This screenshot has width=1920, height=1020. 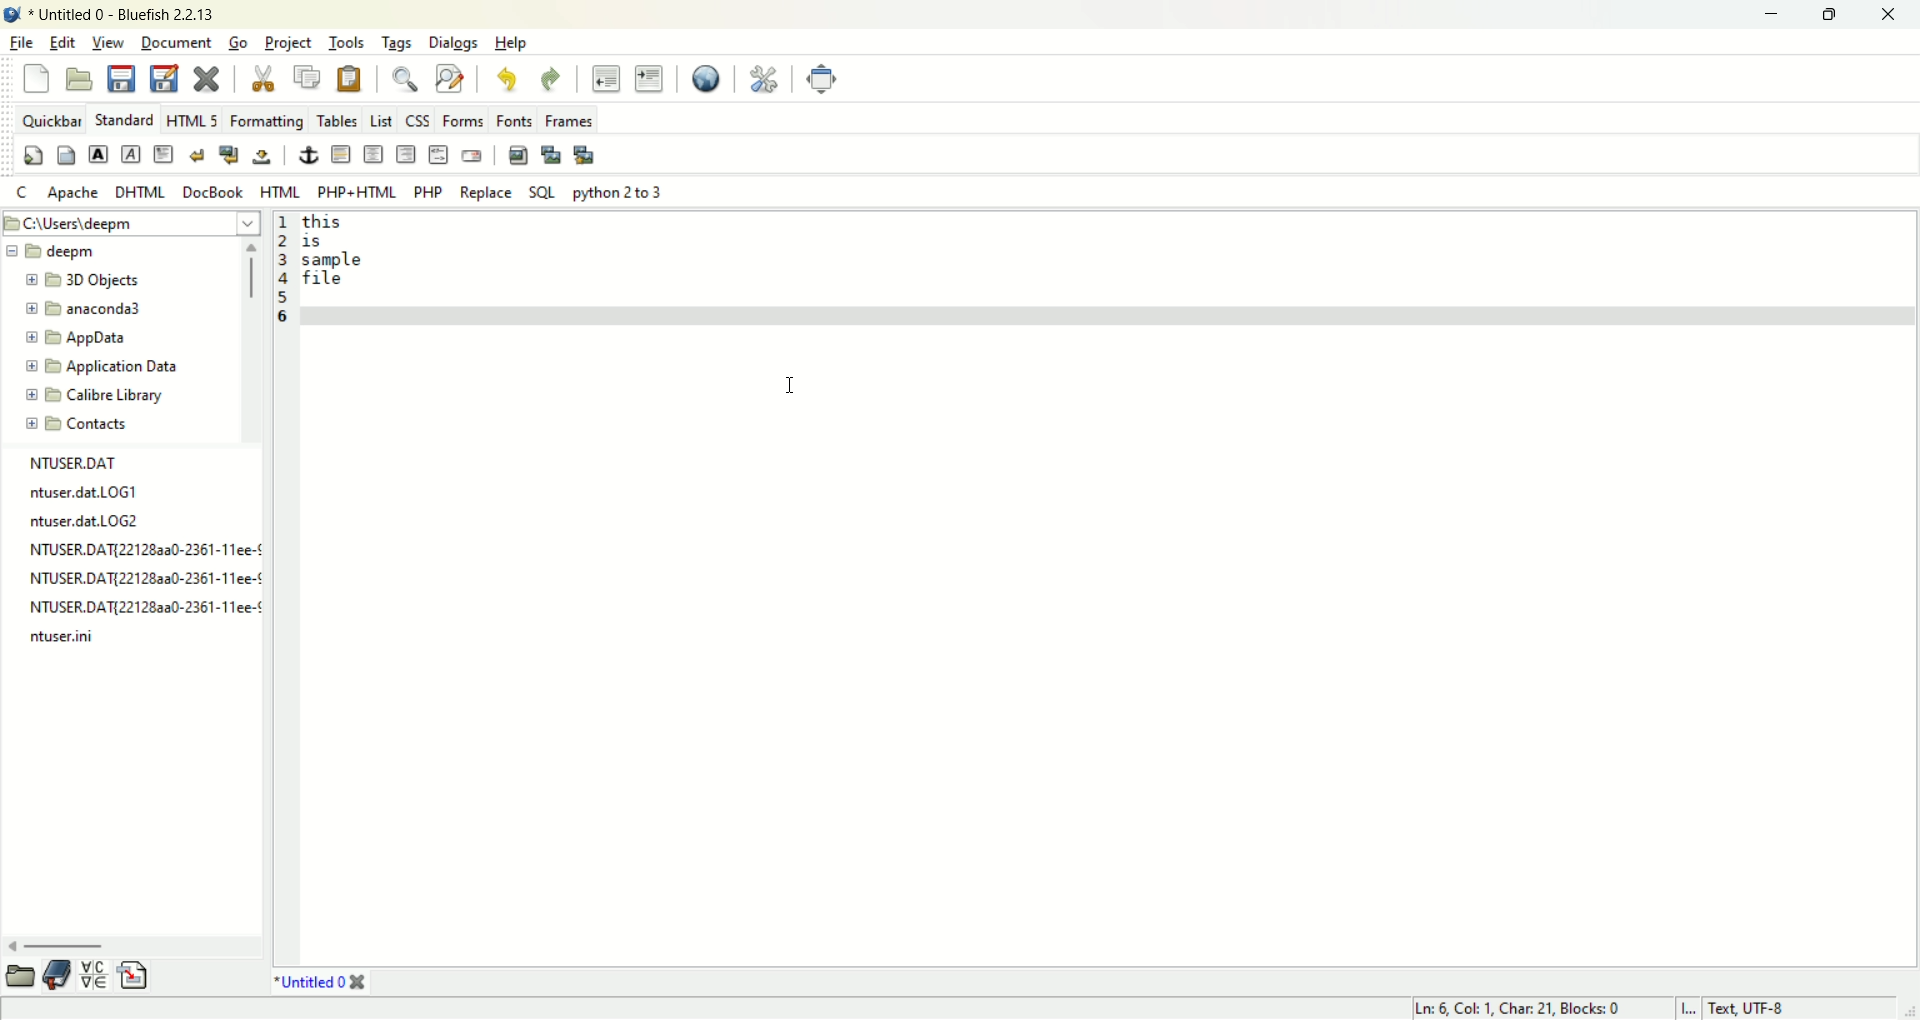 What do you see at coordinates (266, 119) in the screenshot?
I see `formatting` at bounding box center [266, 119].